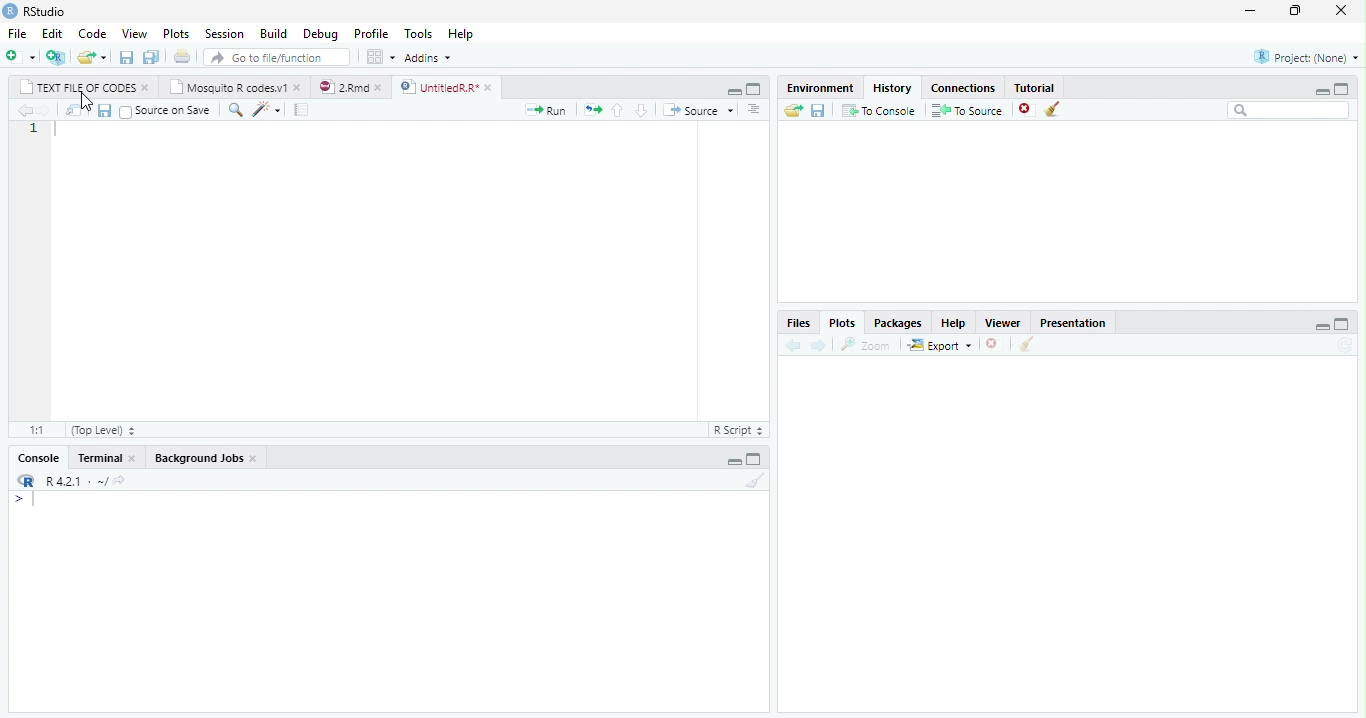  I want to click on share icon, so click(122, 480).